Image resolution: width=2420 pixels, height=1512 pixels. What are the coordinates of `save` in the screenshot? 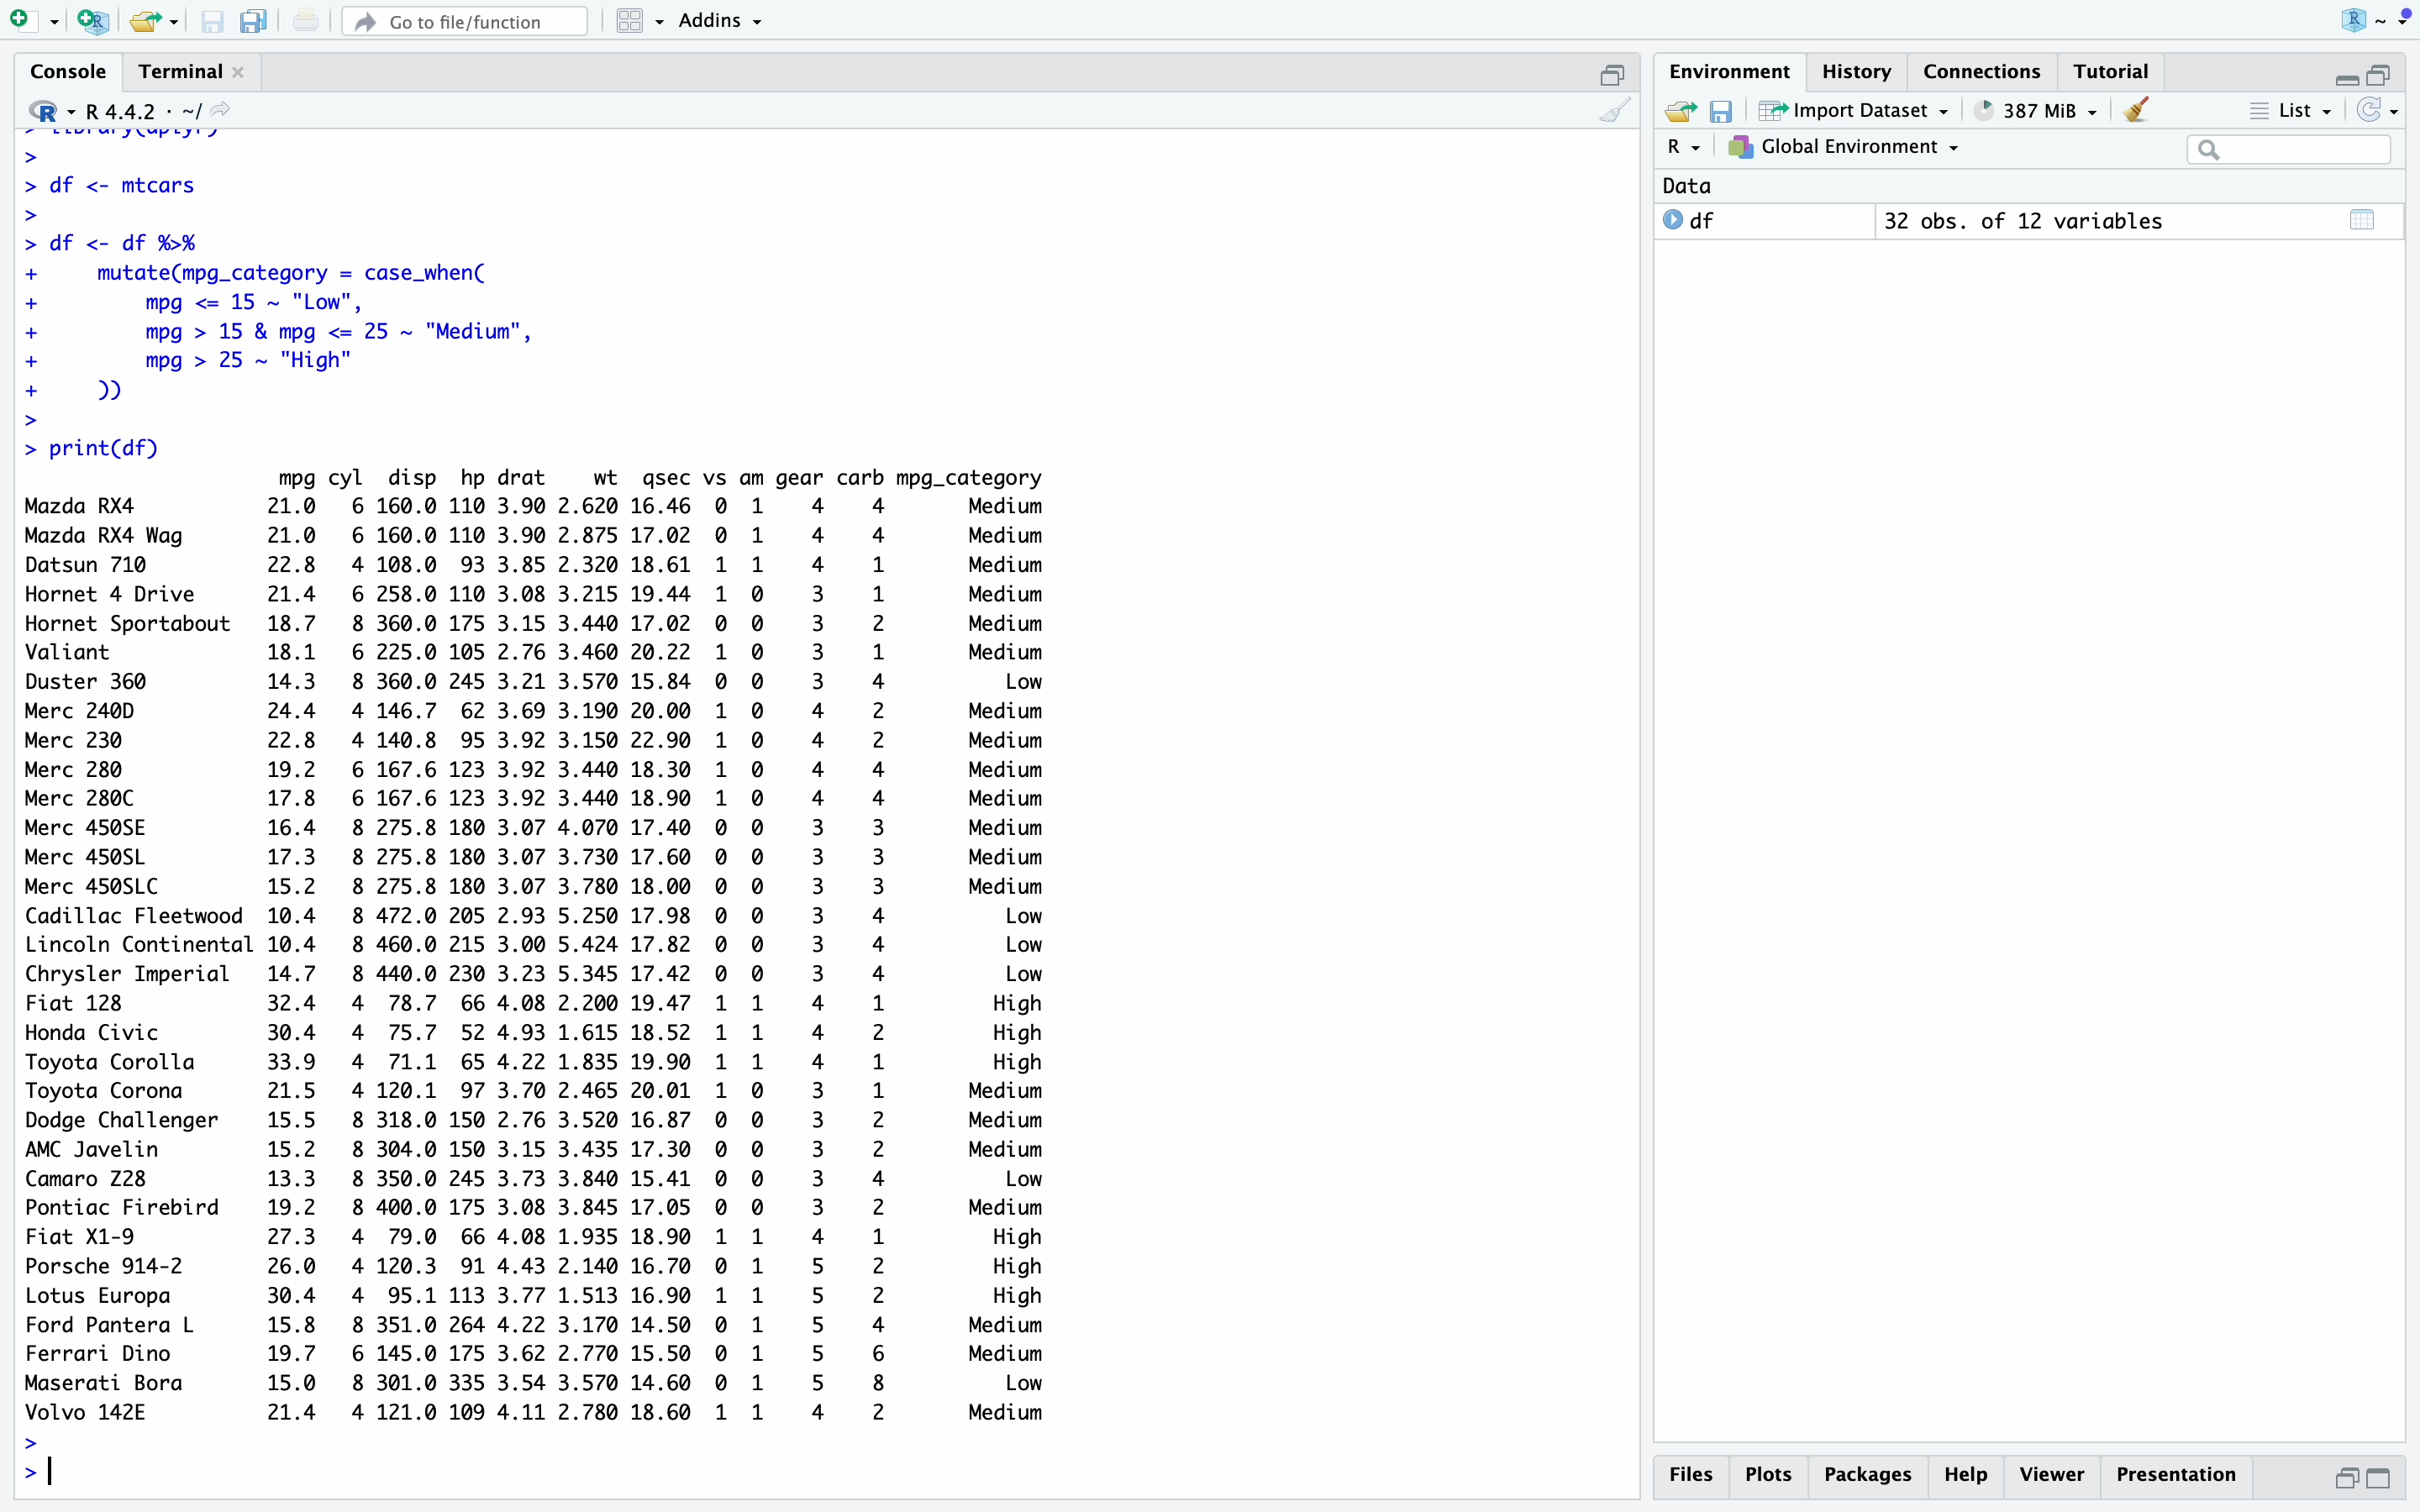 It's located at (1722, 111).